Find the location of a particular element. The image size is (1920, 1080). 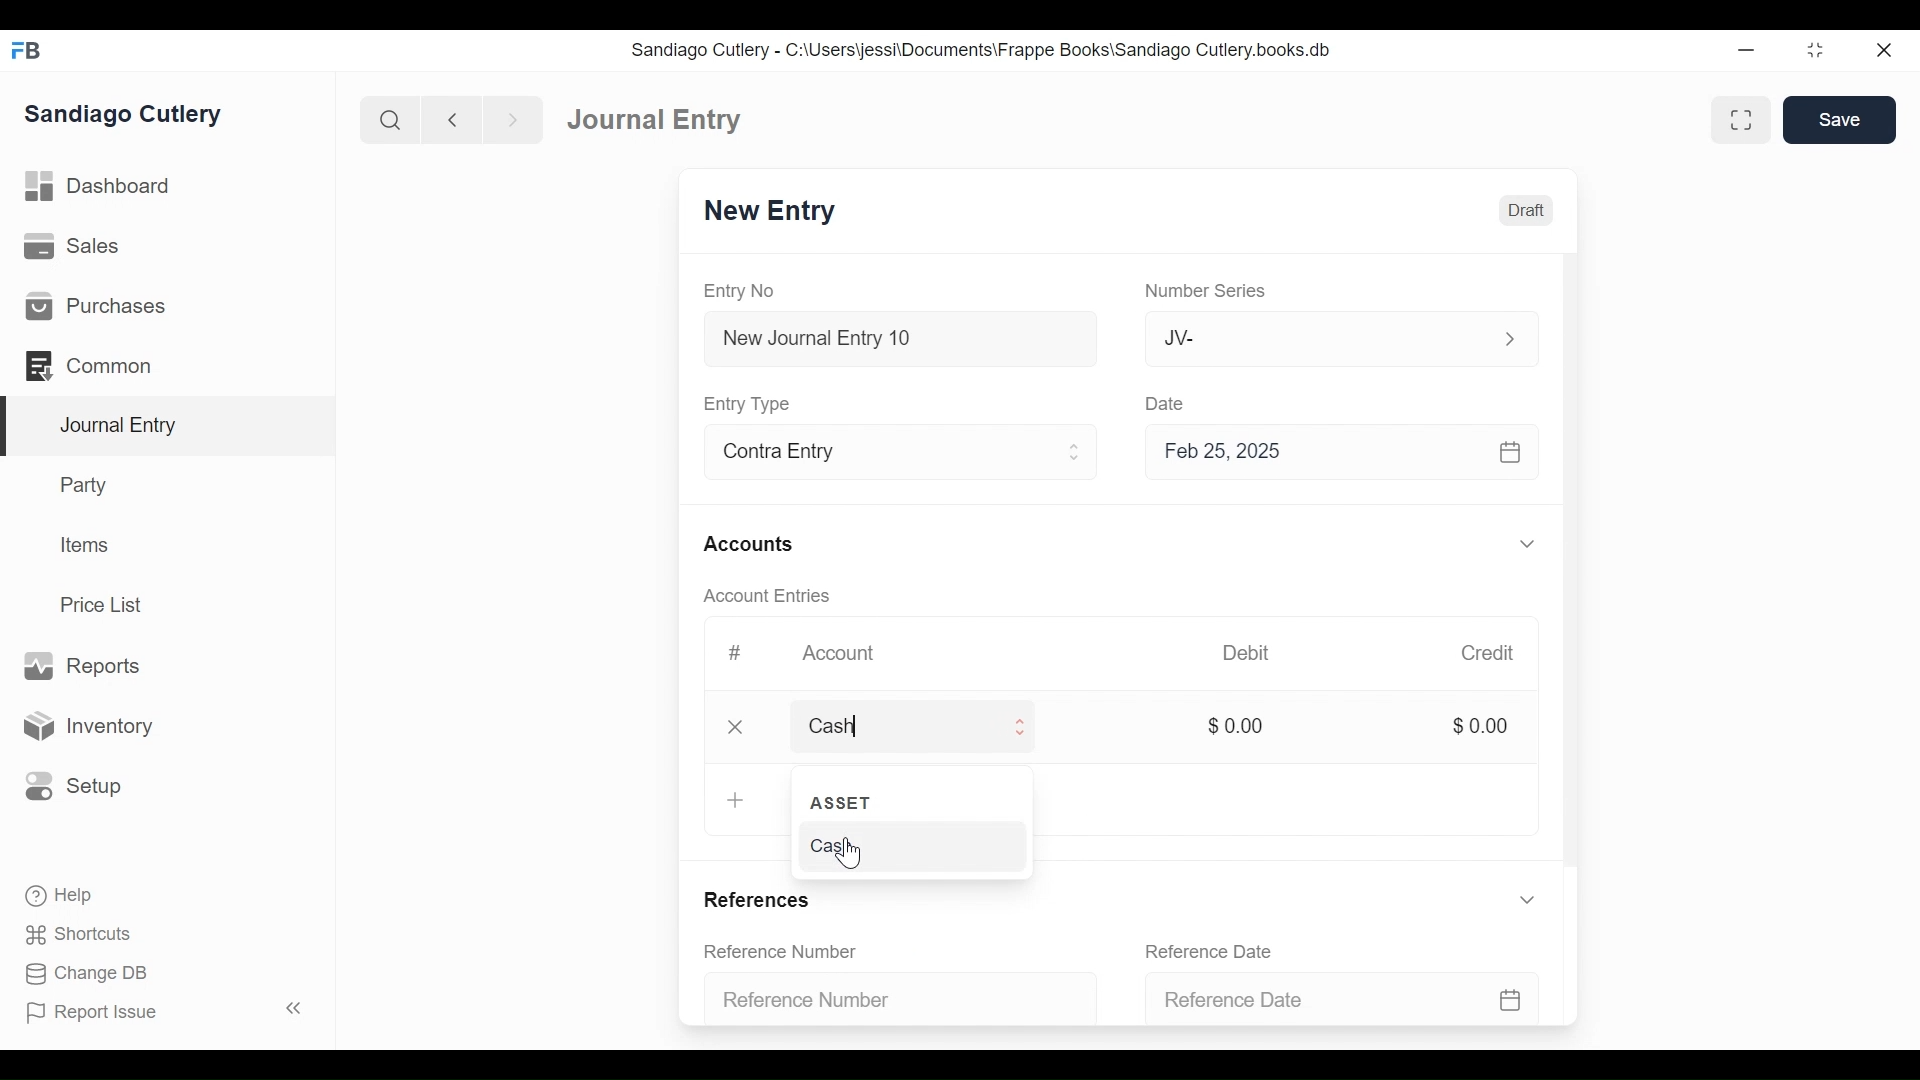

Expand is located at coordinates (1020, 728).